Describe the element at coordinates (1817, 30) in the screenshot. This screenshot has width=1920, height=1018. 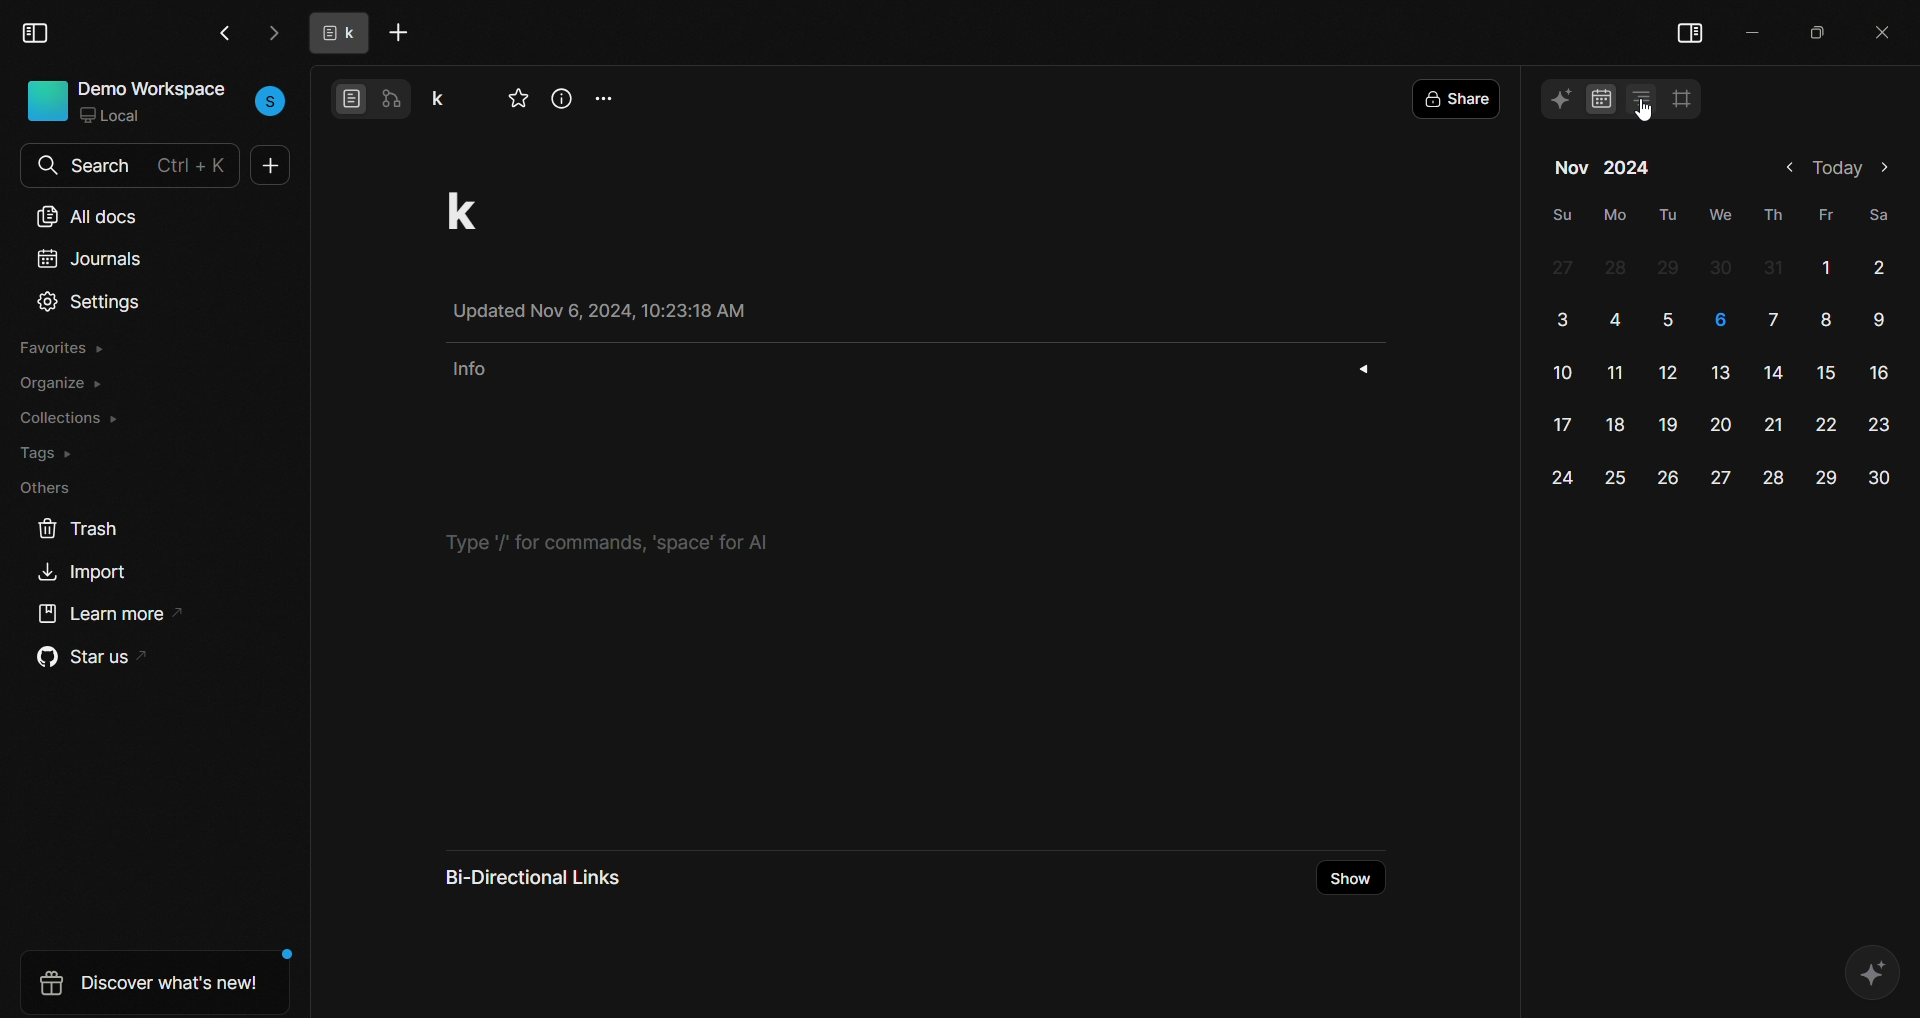
I see `resize` at that location.